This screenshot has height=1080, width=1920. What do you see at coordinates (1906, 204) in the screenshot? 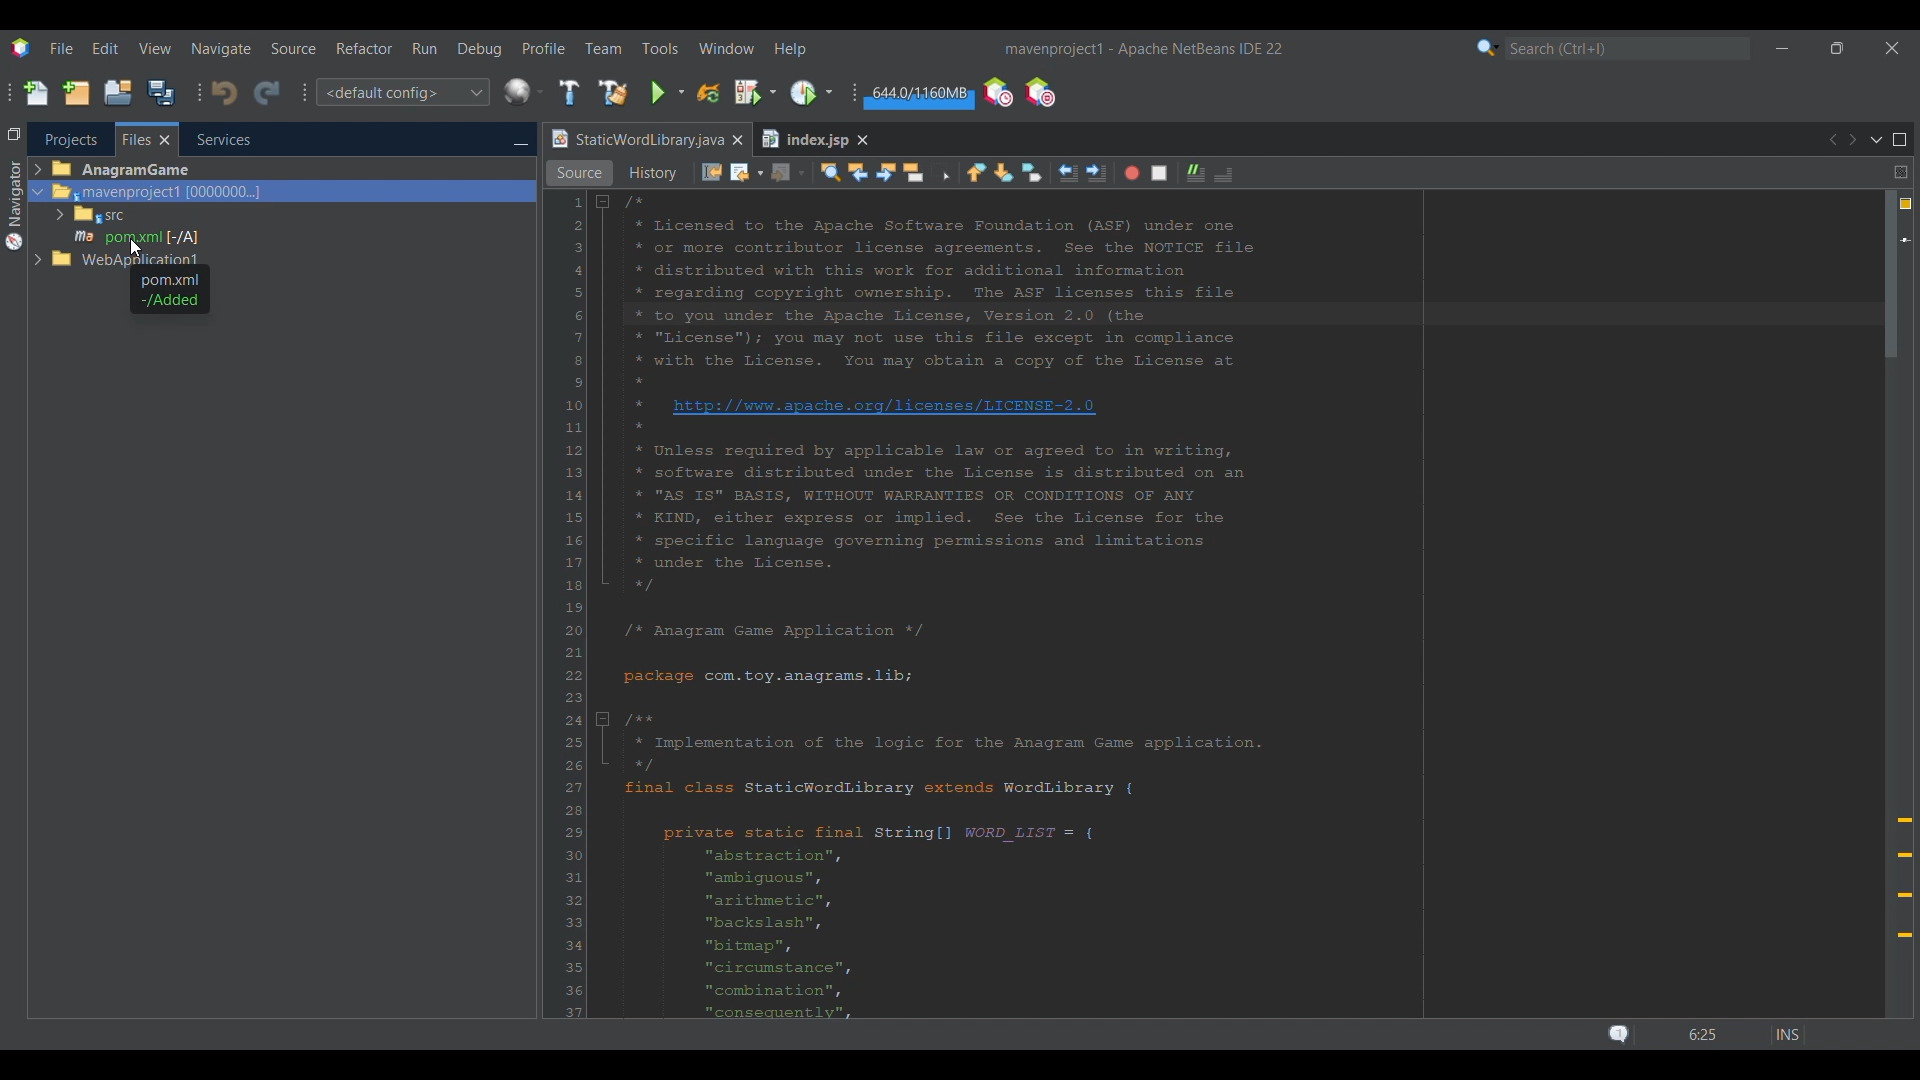
I see `No errors` at bounding box center [1906, 204].